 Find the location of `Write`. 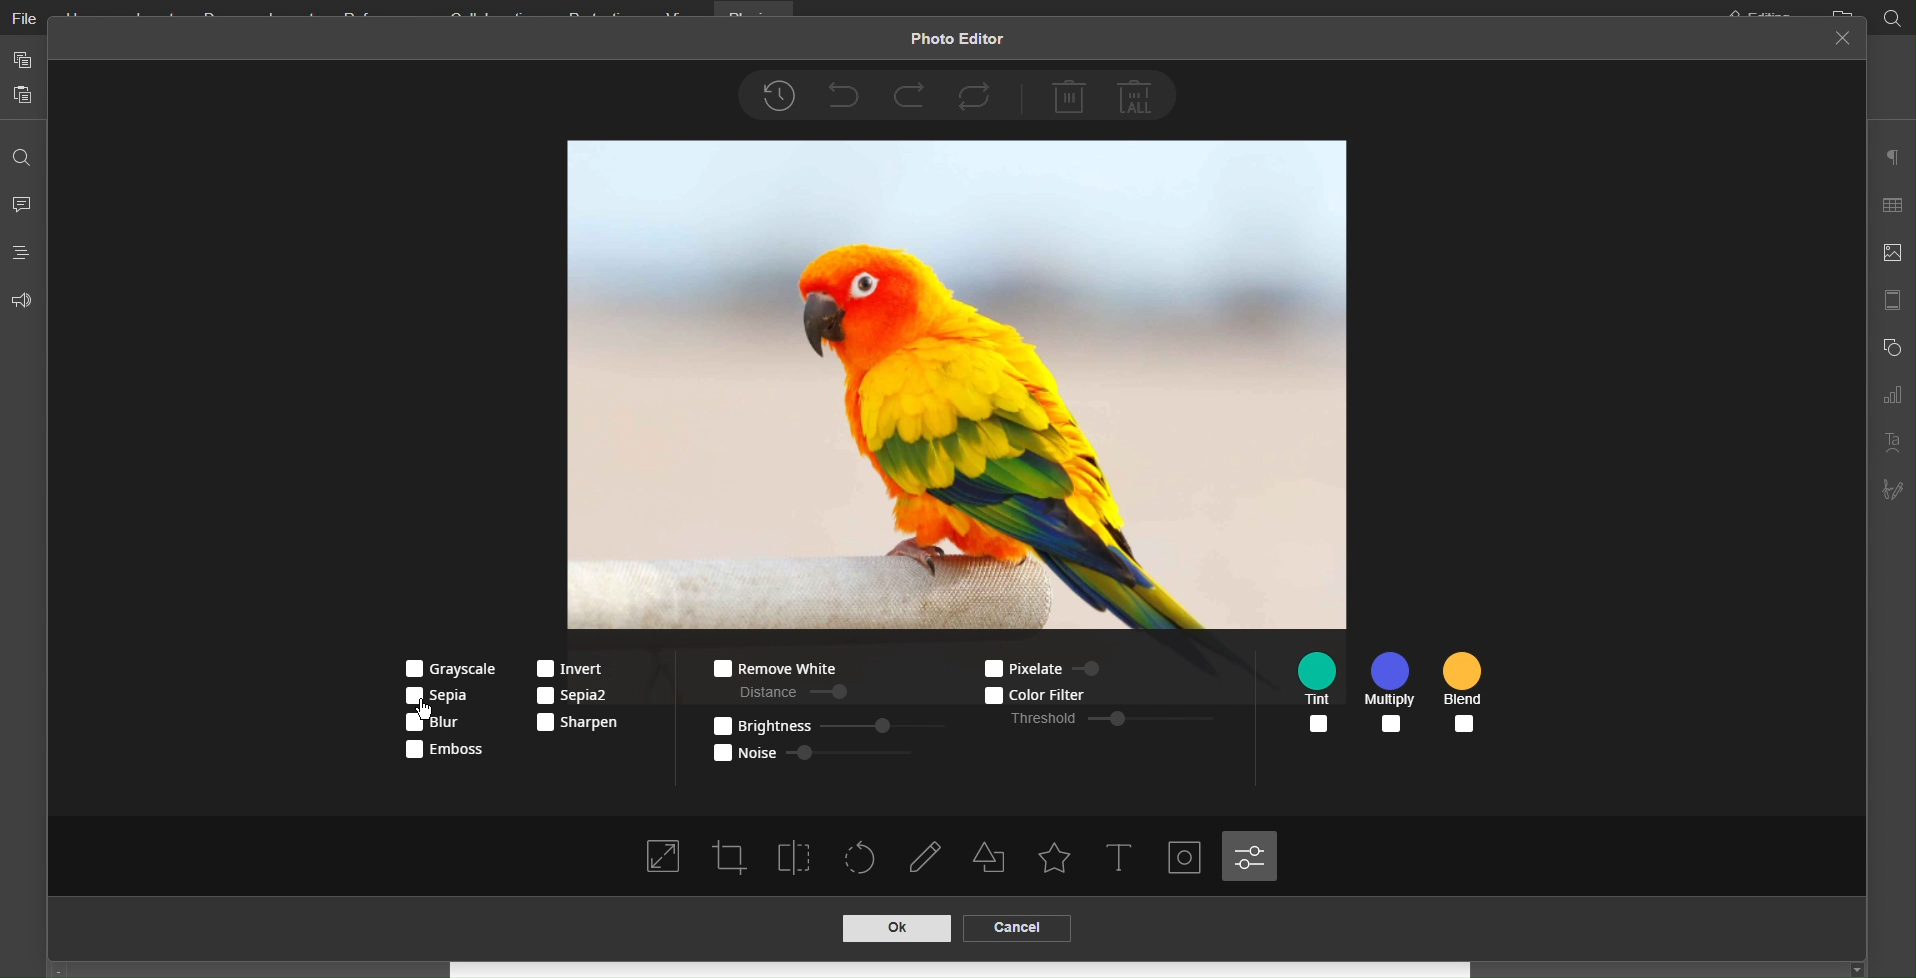

Write is located at coordinates (929, 859).